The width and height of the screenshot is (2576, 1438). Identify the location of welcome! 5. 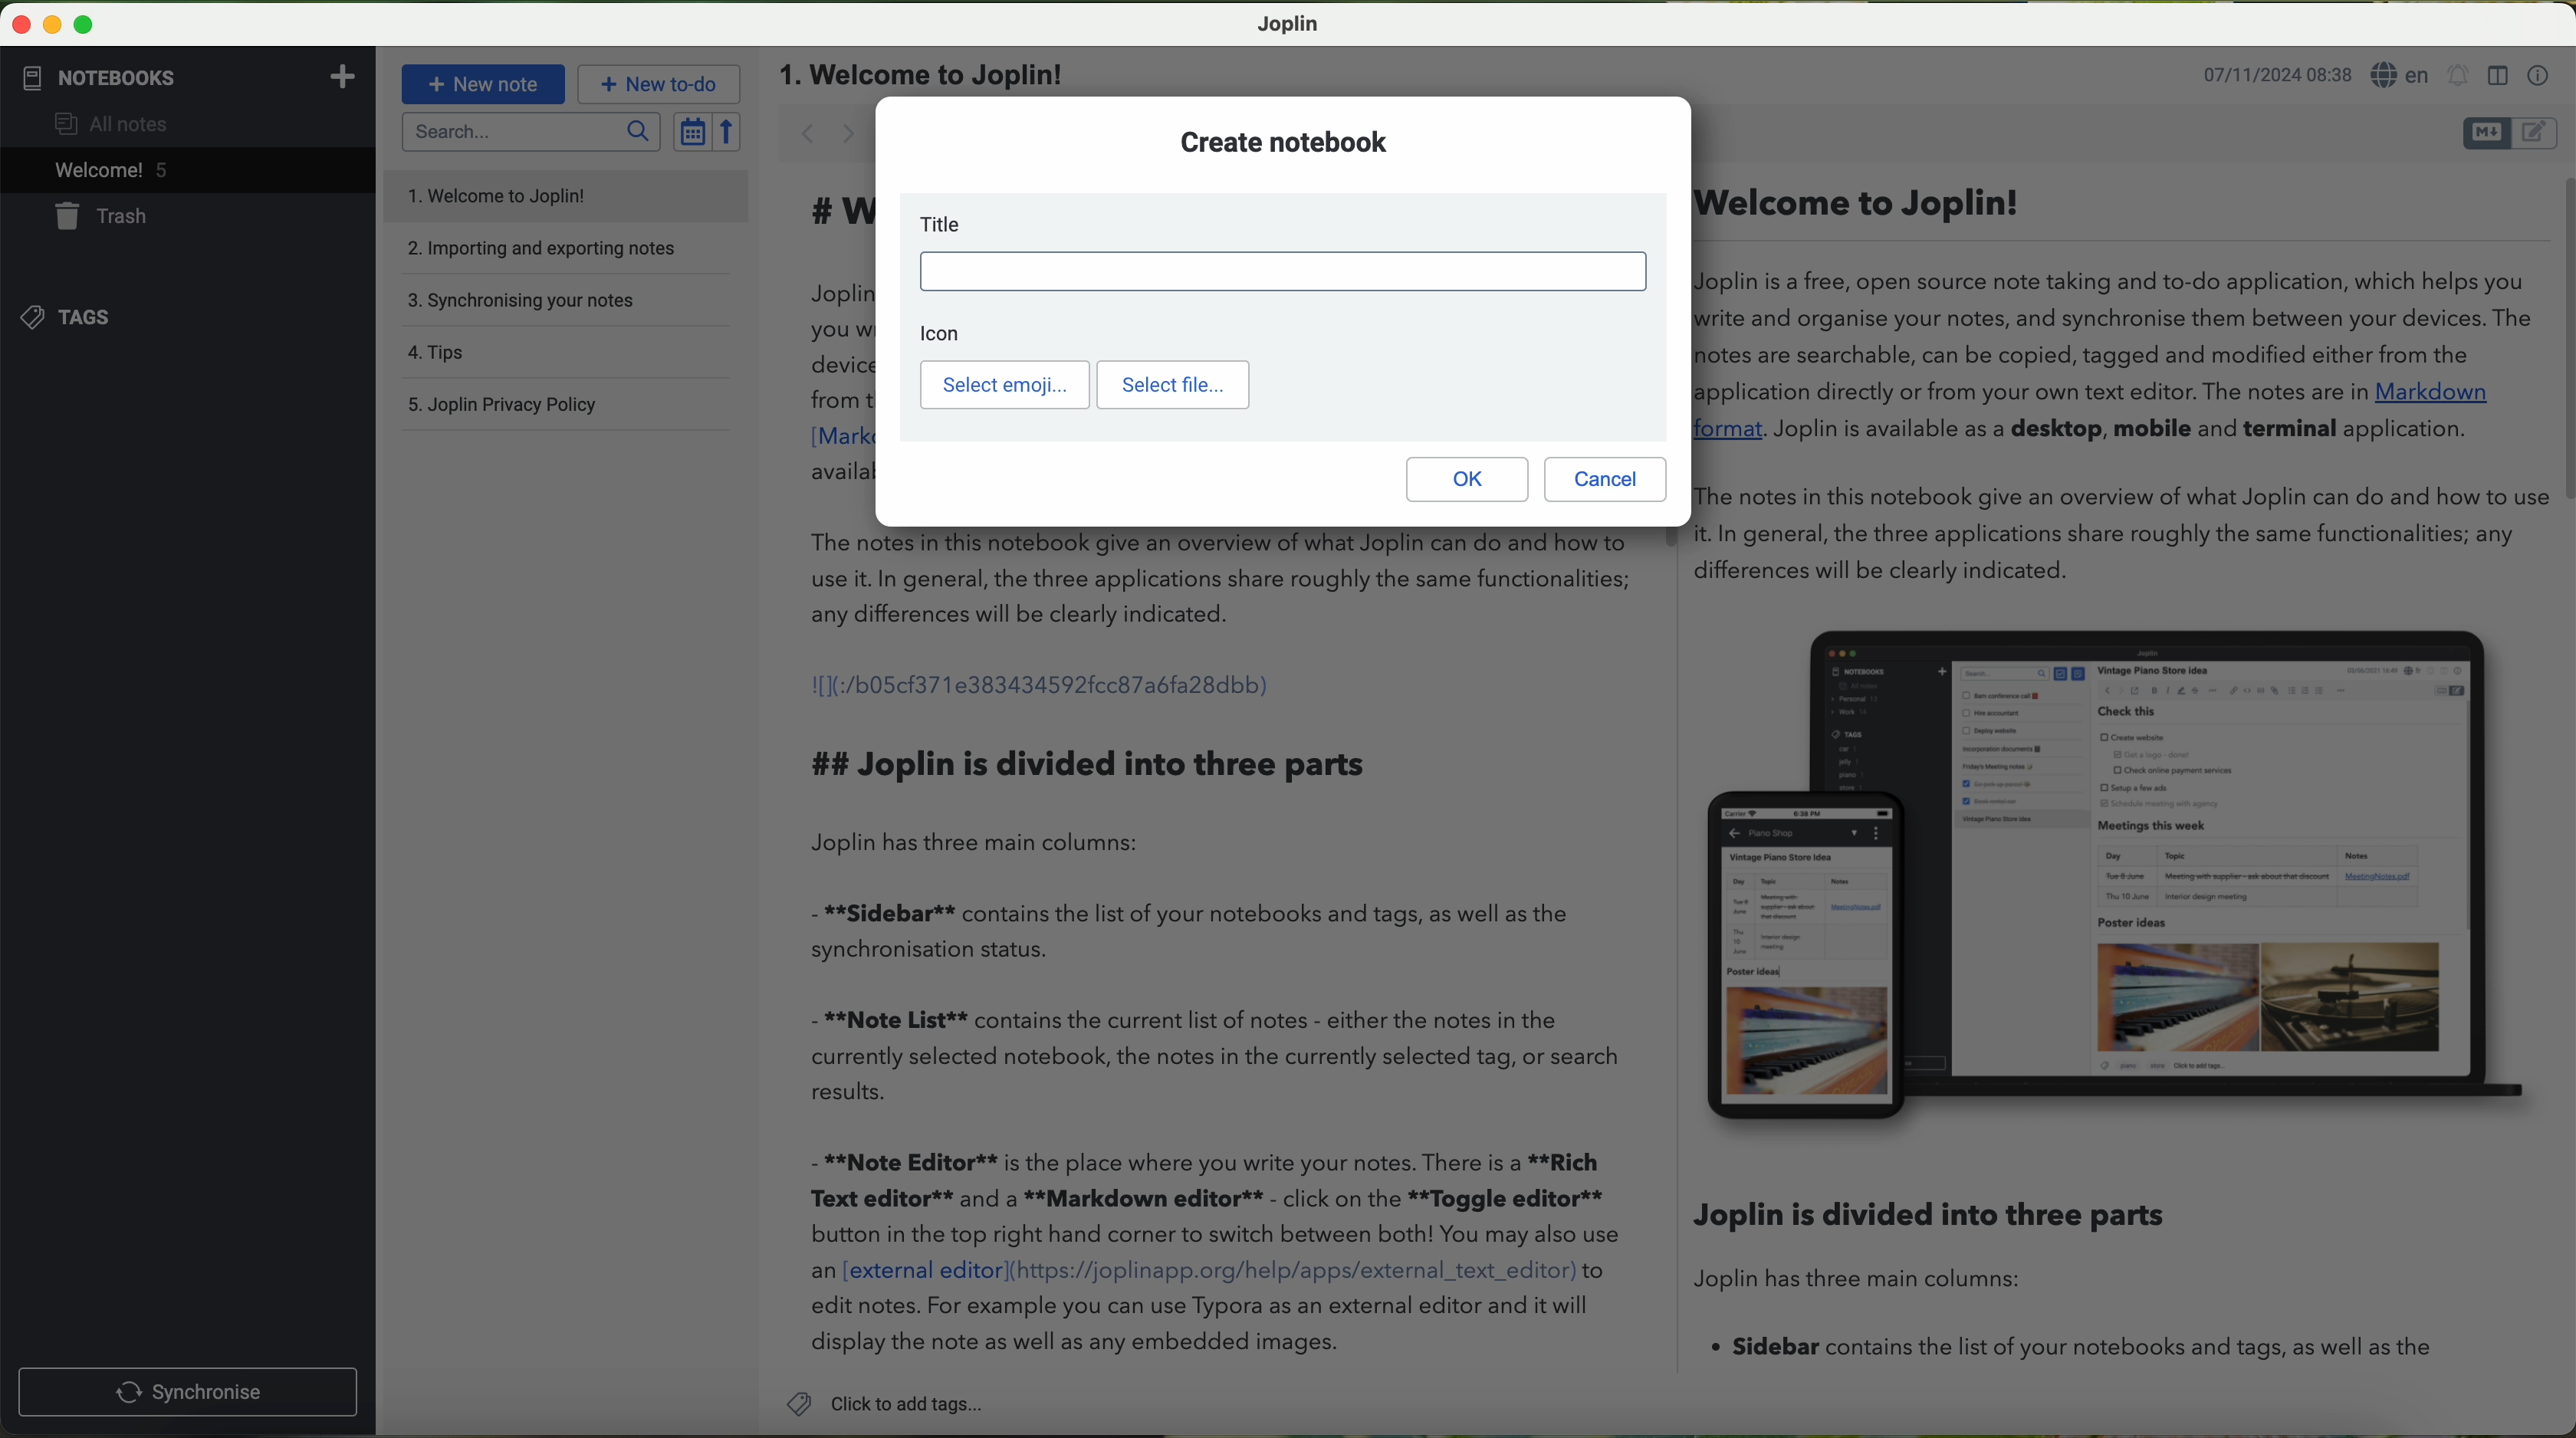
(96, 172).